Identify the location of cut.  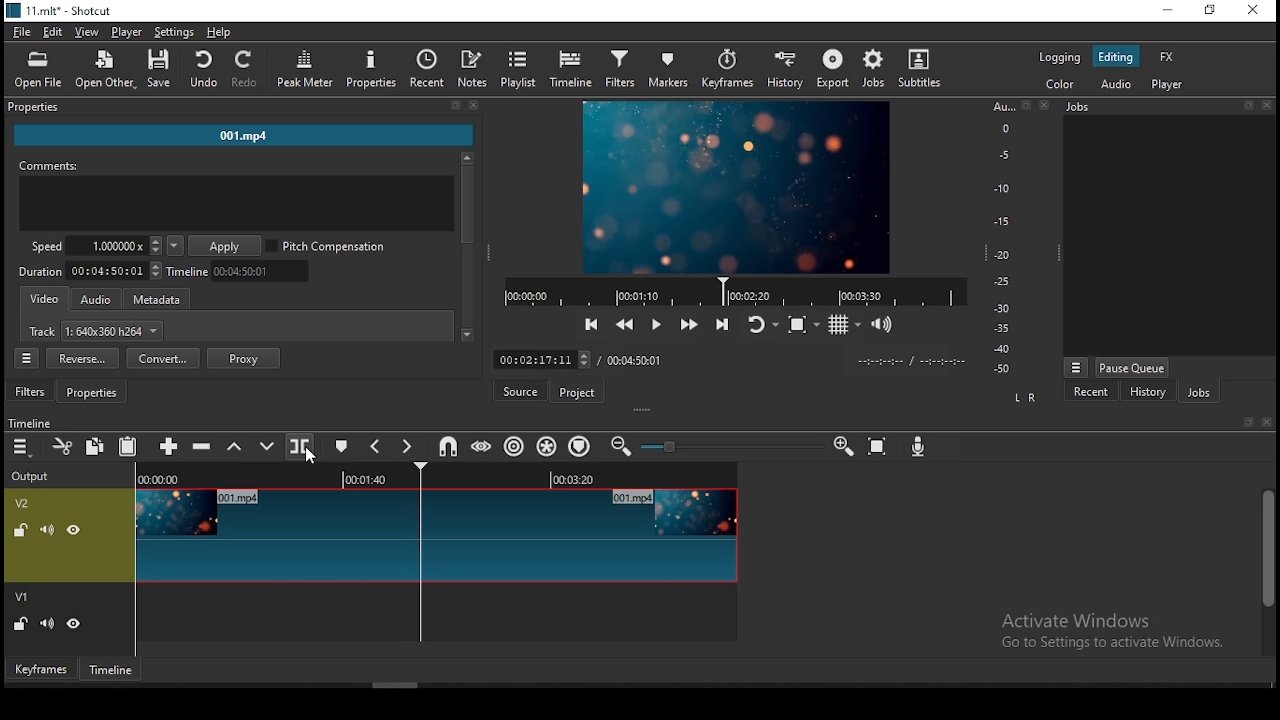
(64, 448).